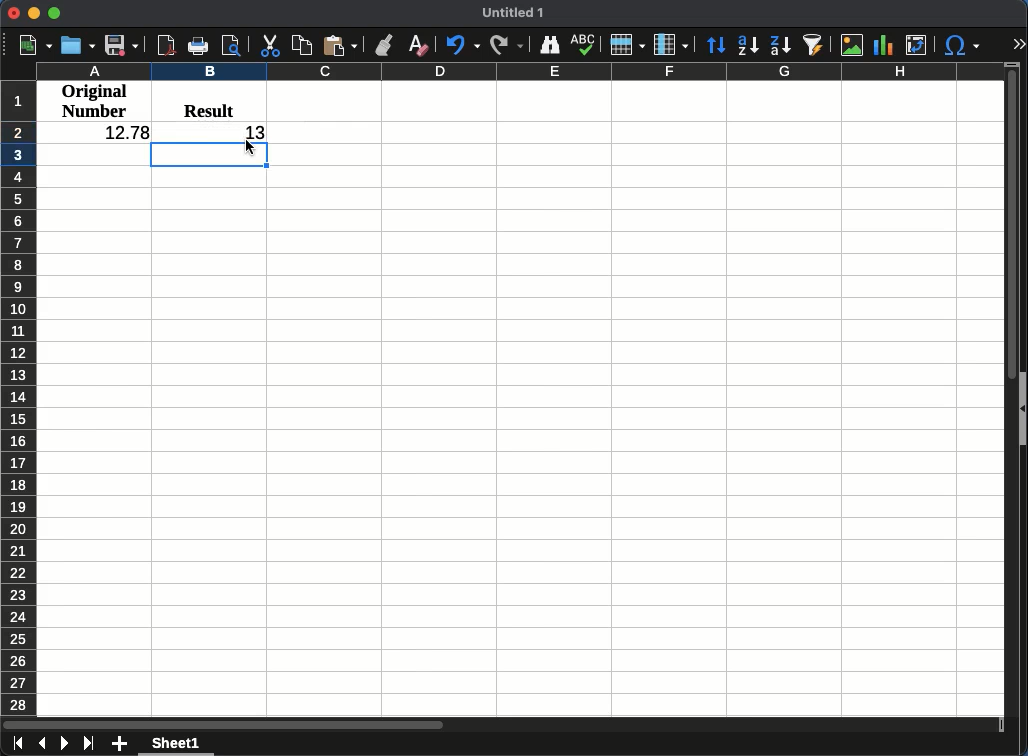  Describe the element at coordinates (233, 47) in the screenshot. I see `print preview` at that location.